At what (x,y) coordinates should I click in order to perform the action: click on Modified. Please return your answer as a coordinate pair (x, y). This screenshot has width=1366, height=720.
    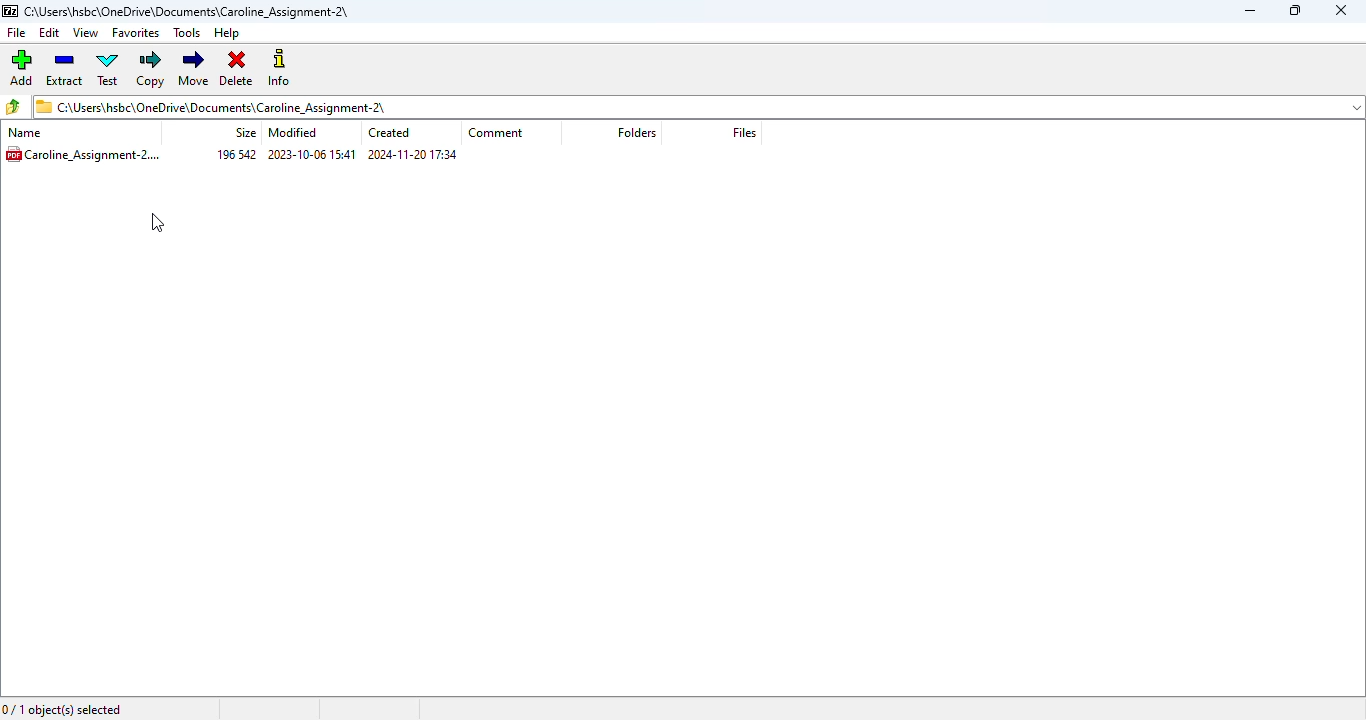
    Looking at the image, I should click on (298, 133).